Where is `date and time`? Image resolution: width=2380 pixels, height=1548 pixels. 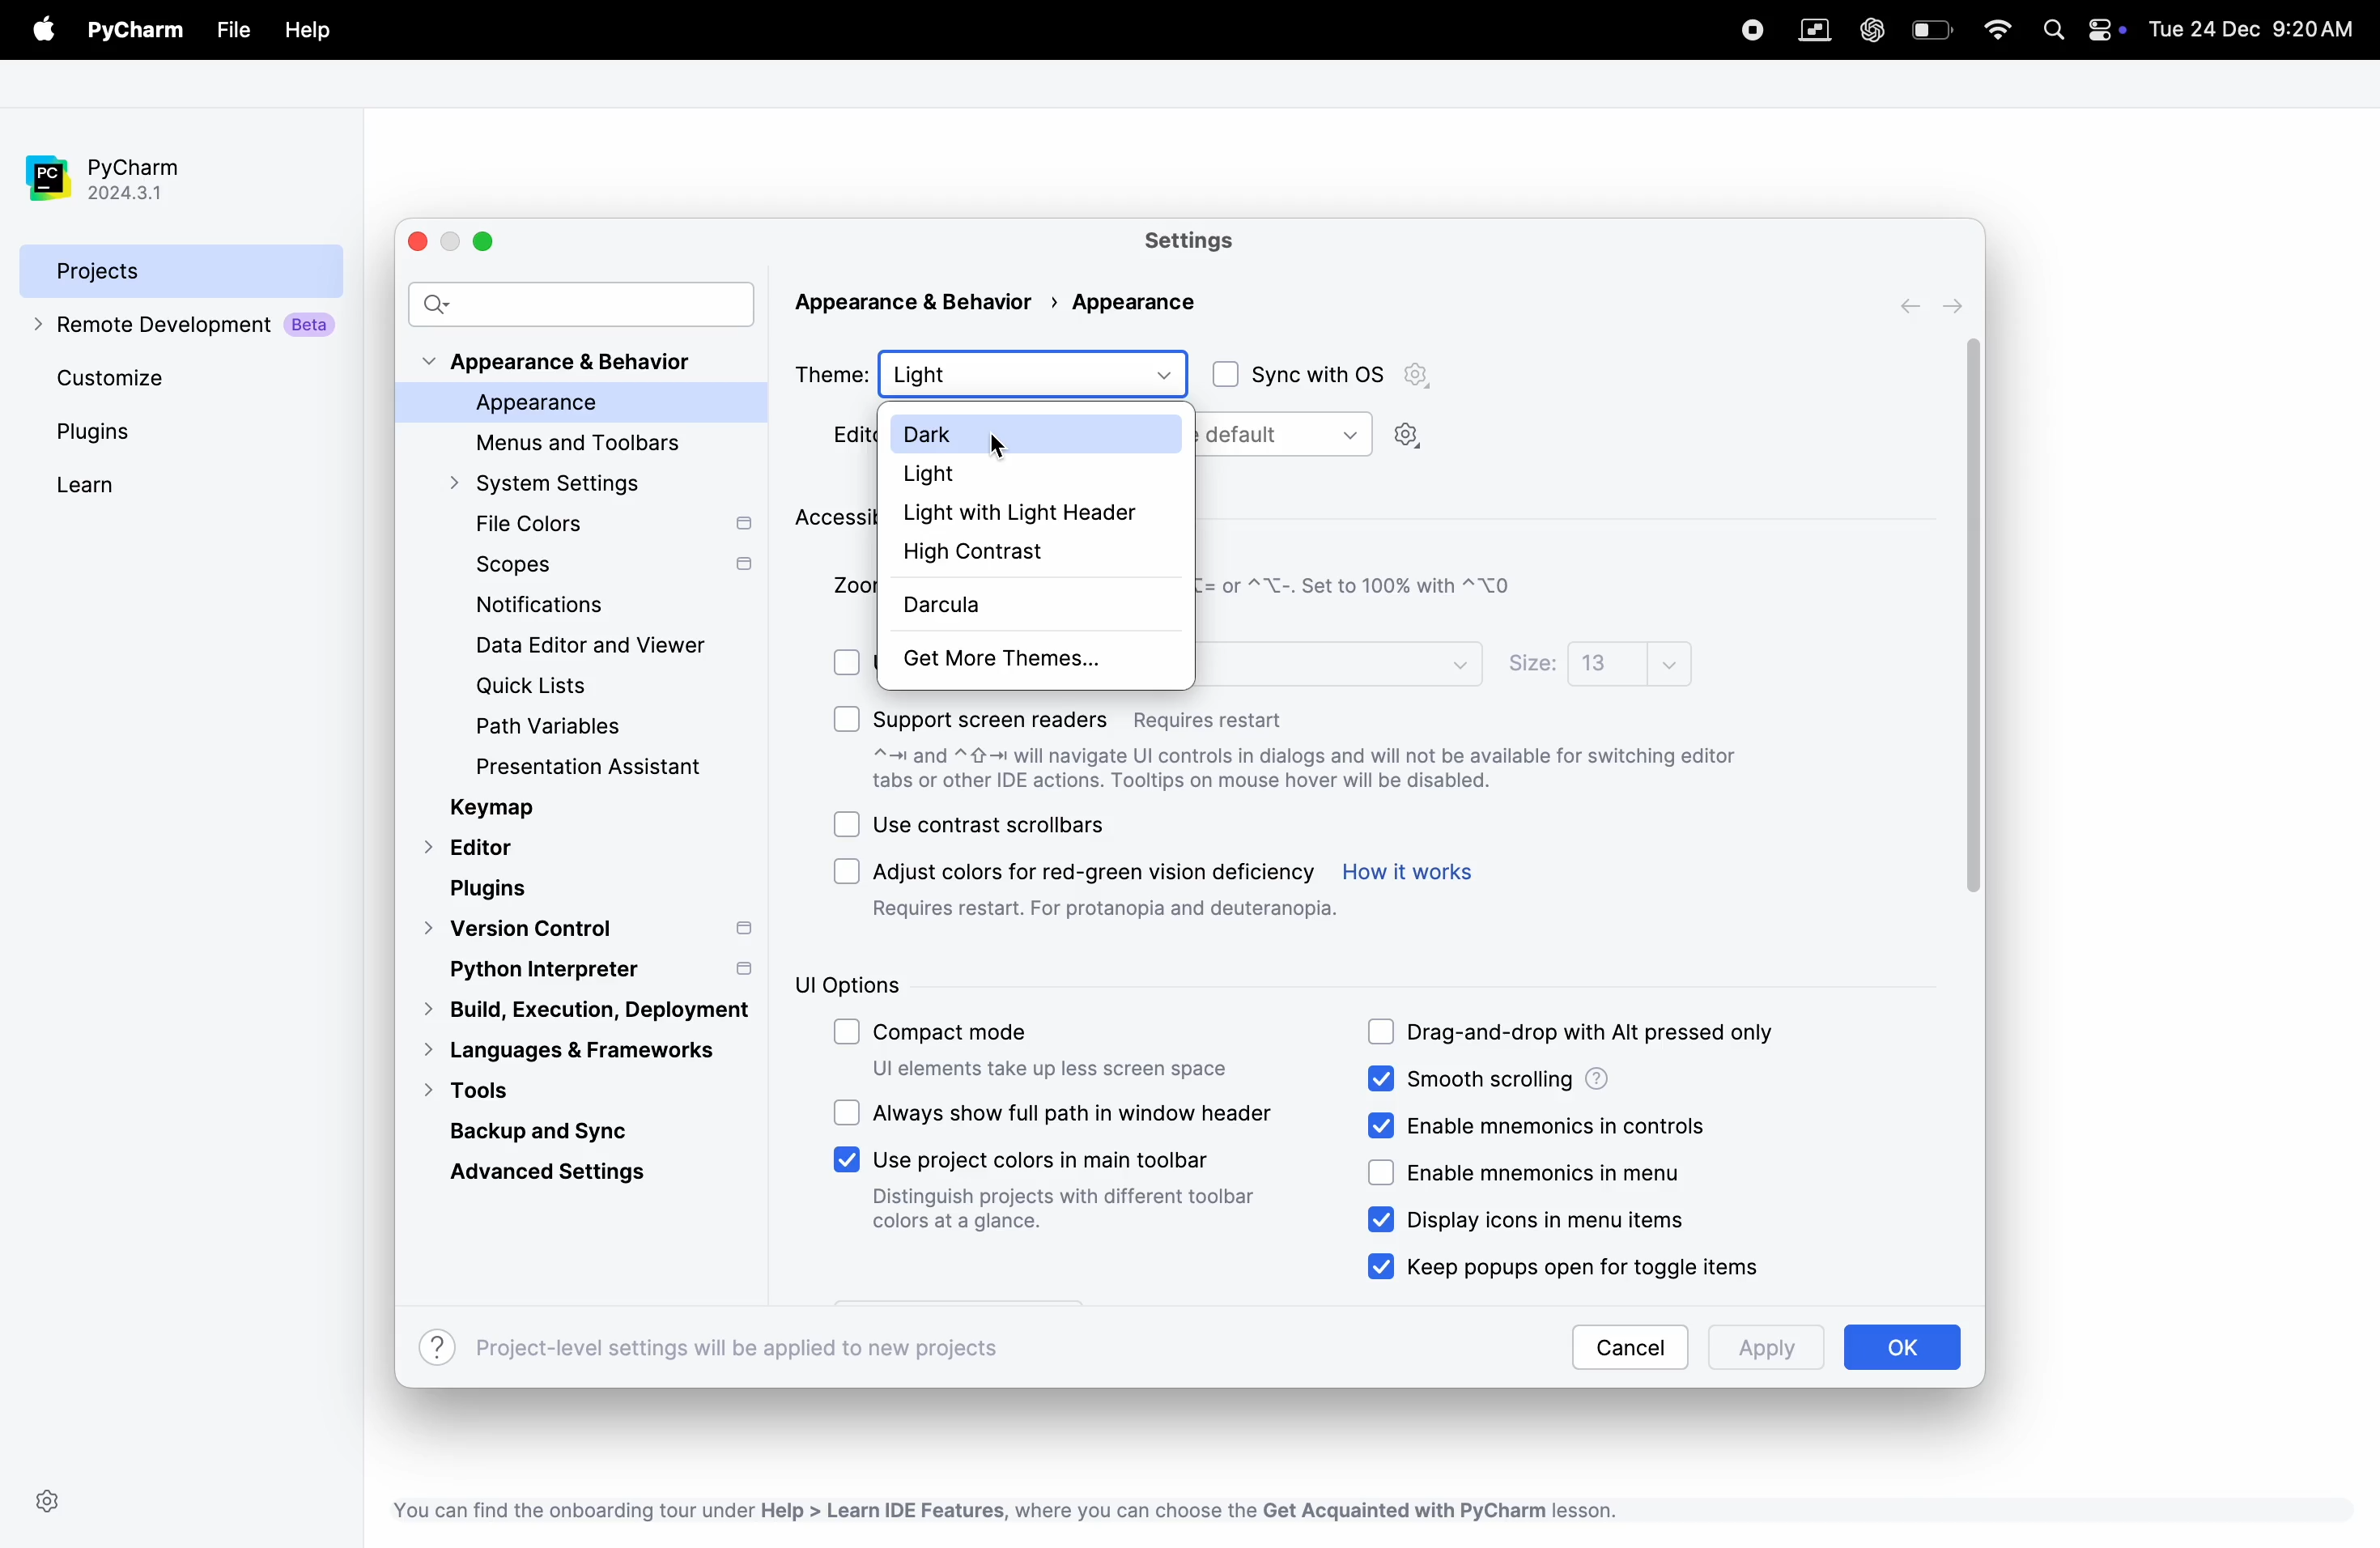
date and time is located at coordinates (2257, 27).